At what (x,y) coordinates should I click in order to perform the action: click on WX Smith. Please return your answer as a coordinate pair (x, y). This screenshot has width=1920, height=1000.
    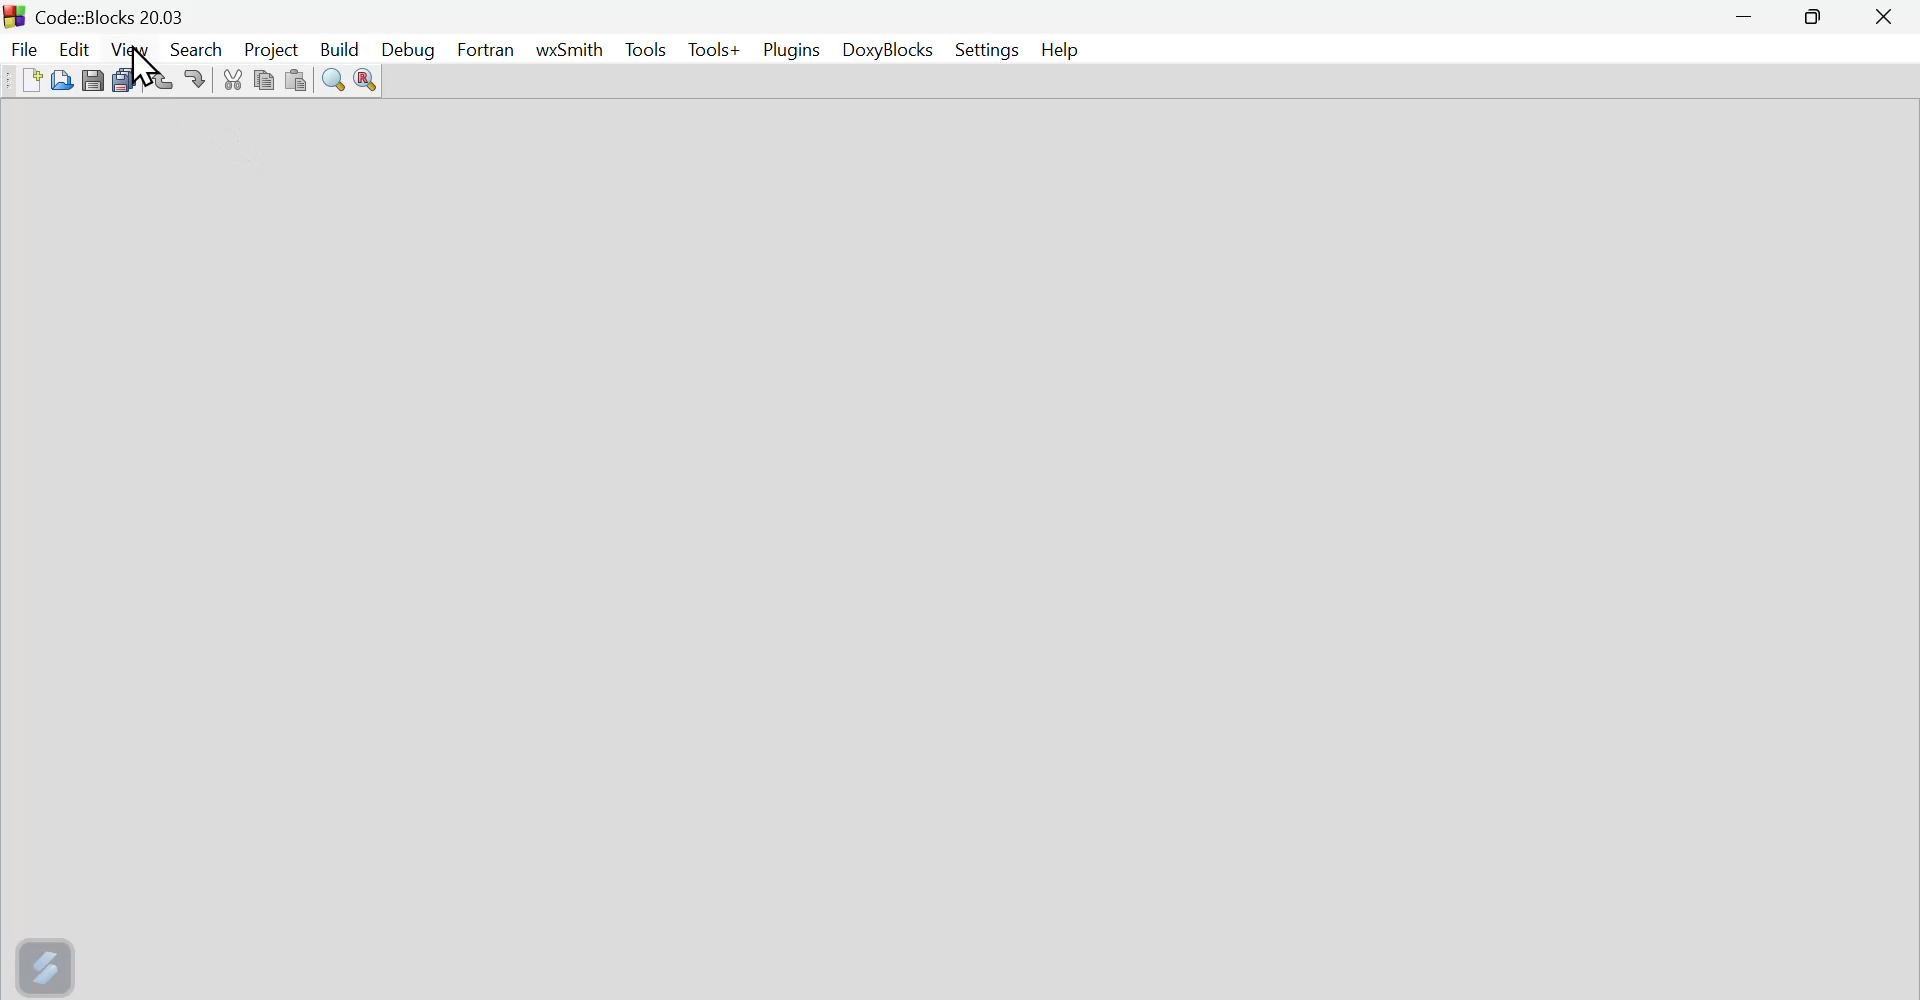
    Looking at the image, I should click on (570, 49).